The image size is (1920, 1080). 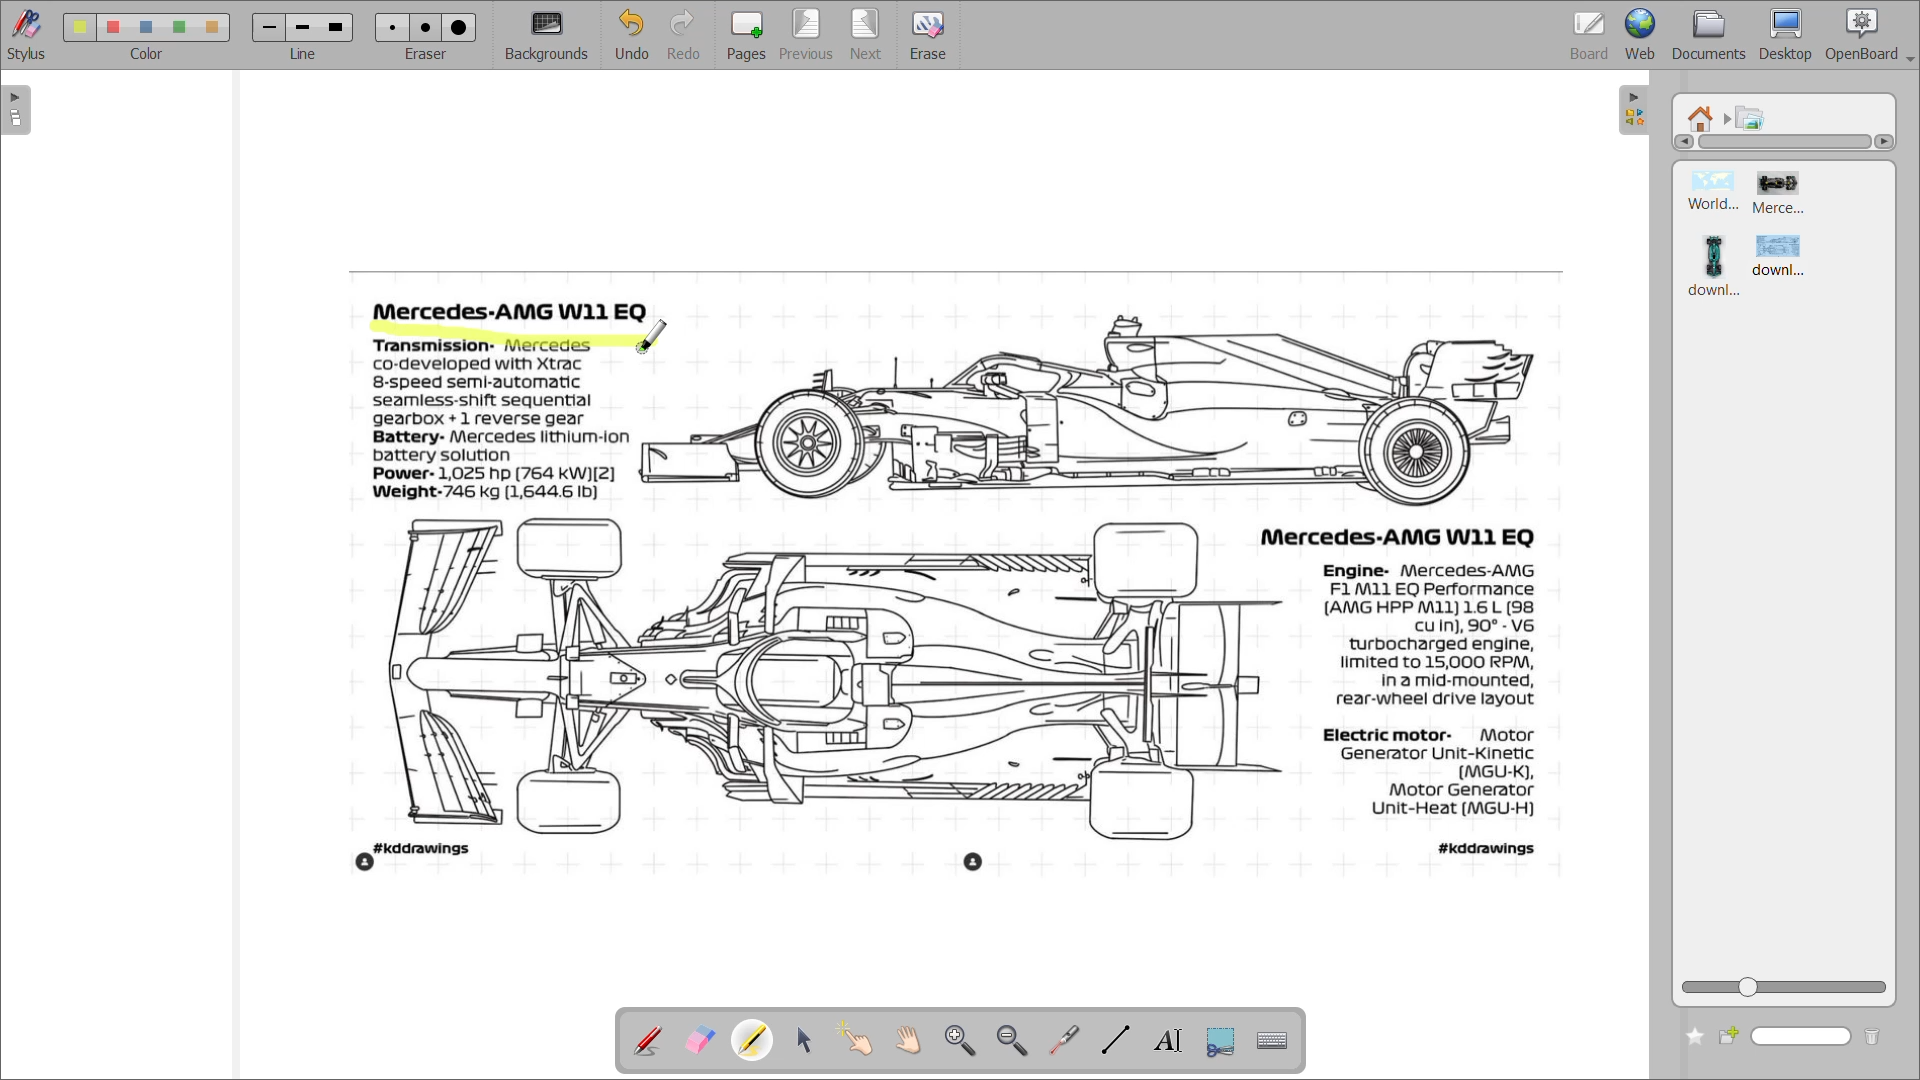 What do you see at coordinates (1711, 264) in the screenshot?
I see `image 3` at bounding box center [1711, 264].